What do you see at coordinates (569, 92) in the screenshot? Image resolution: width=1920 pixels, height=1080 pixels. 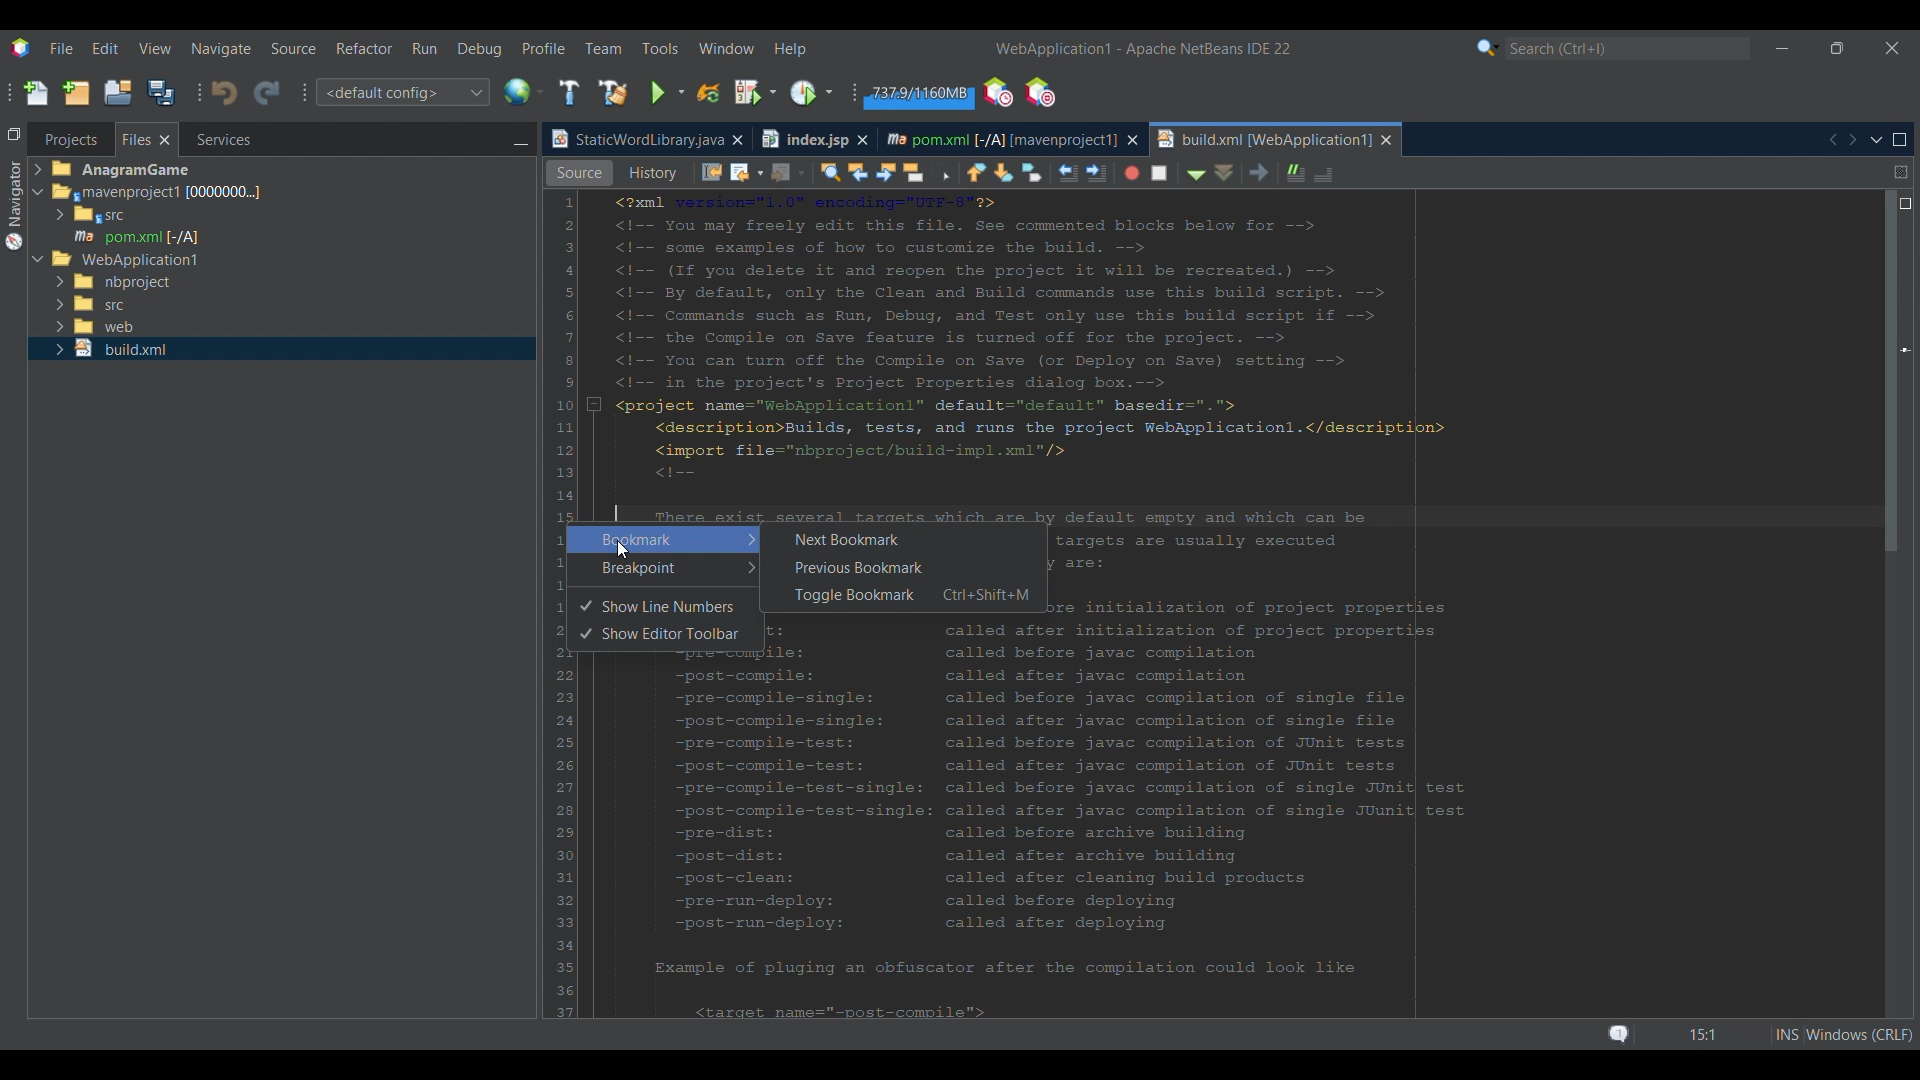 I see `Build main project` at bounding box center [569, 92].